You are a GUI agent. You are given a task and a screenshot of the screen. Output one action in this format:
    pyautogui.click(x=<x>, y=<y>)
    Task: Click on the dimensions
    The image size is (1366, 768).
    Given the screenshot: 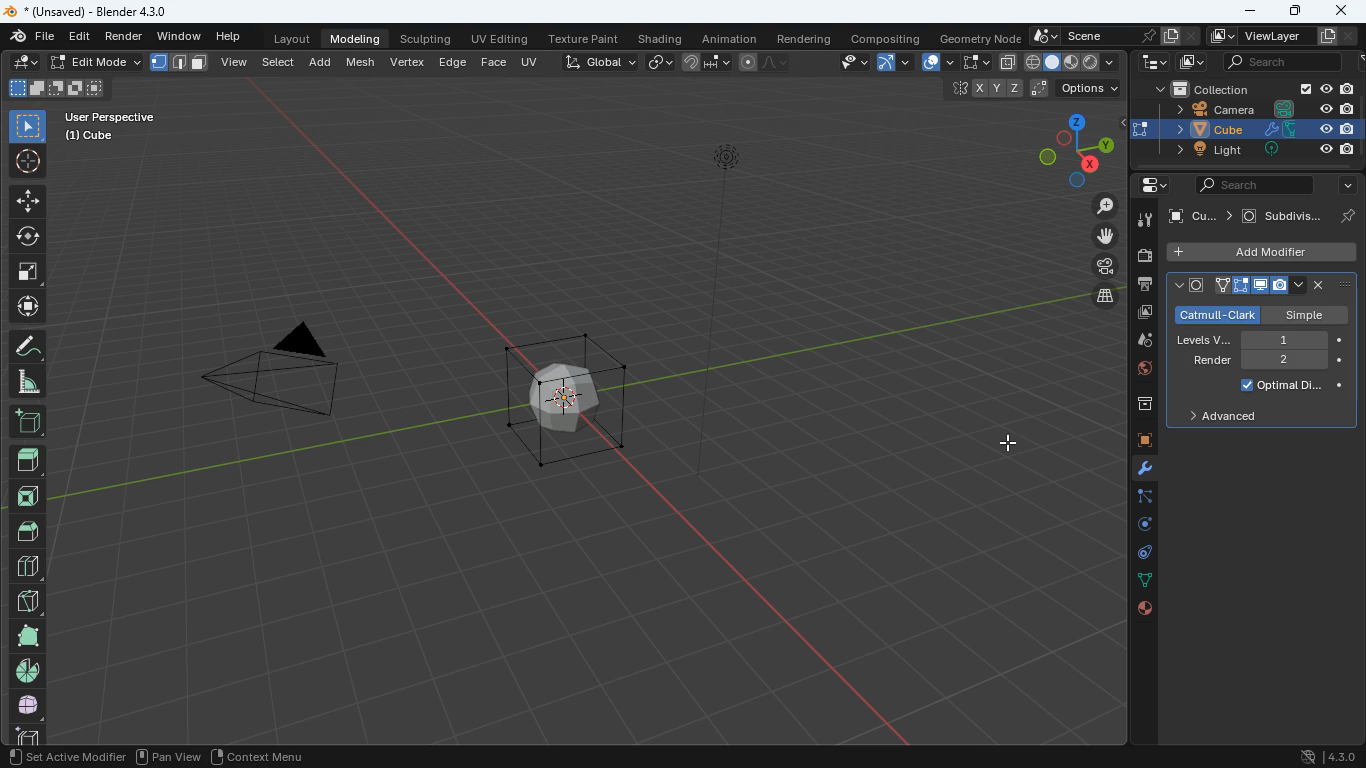 What is the action you would take?
    pyautogui.click(x=1067, y=154)
    